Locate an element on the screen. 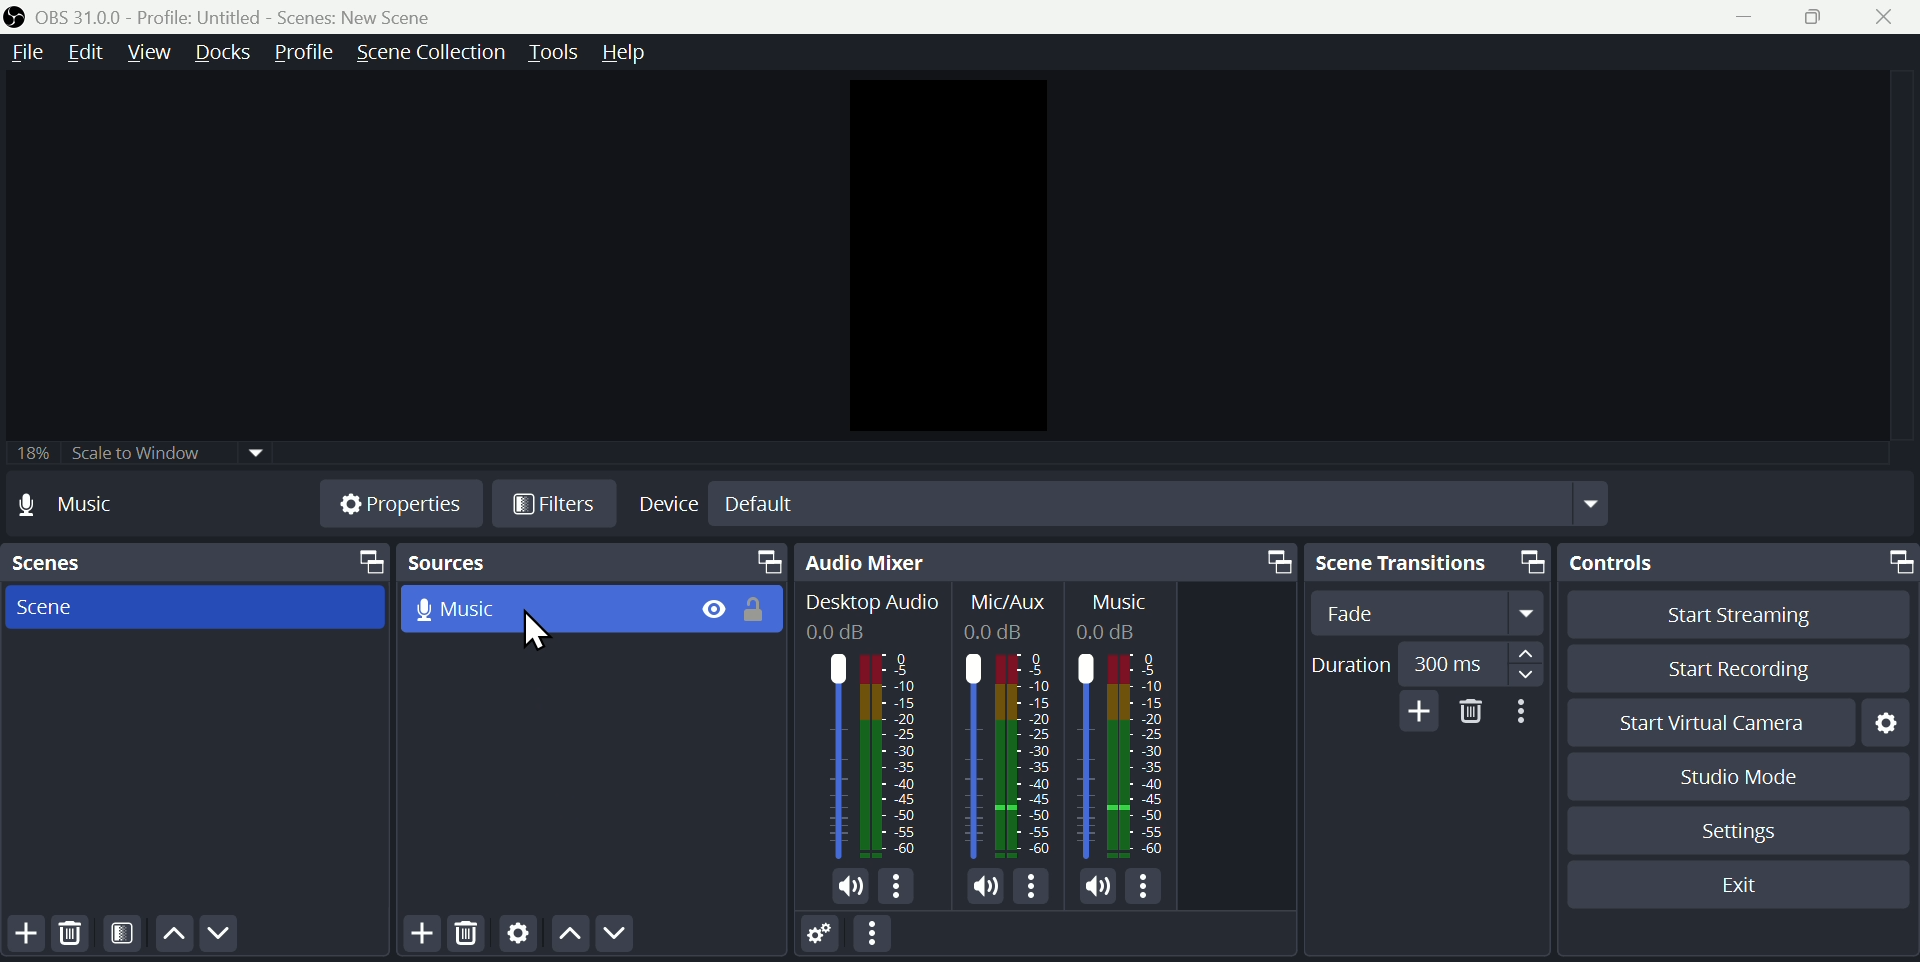  Move up is located at coordinates (568, 935).